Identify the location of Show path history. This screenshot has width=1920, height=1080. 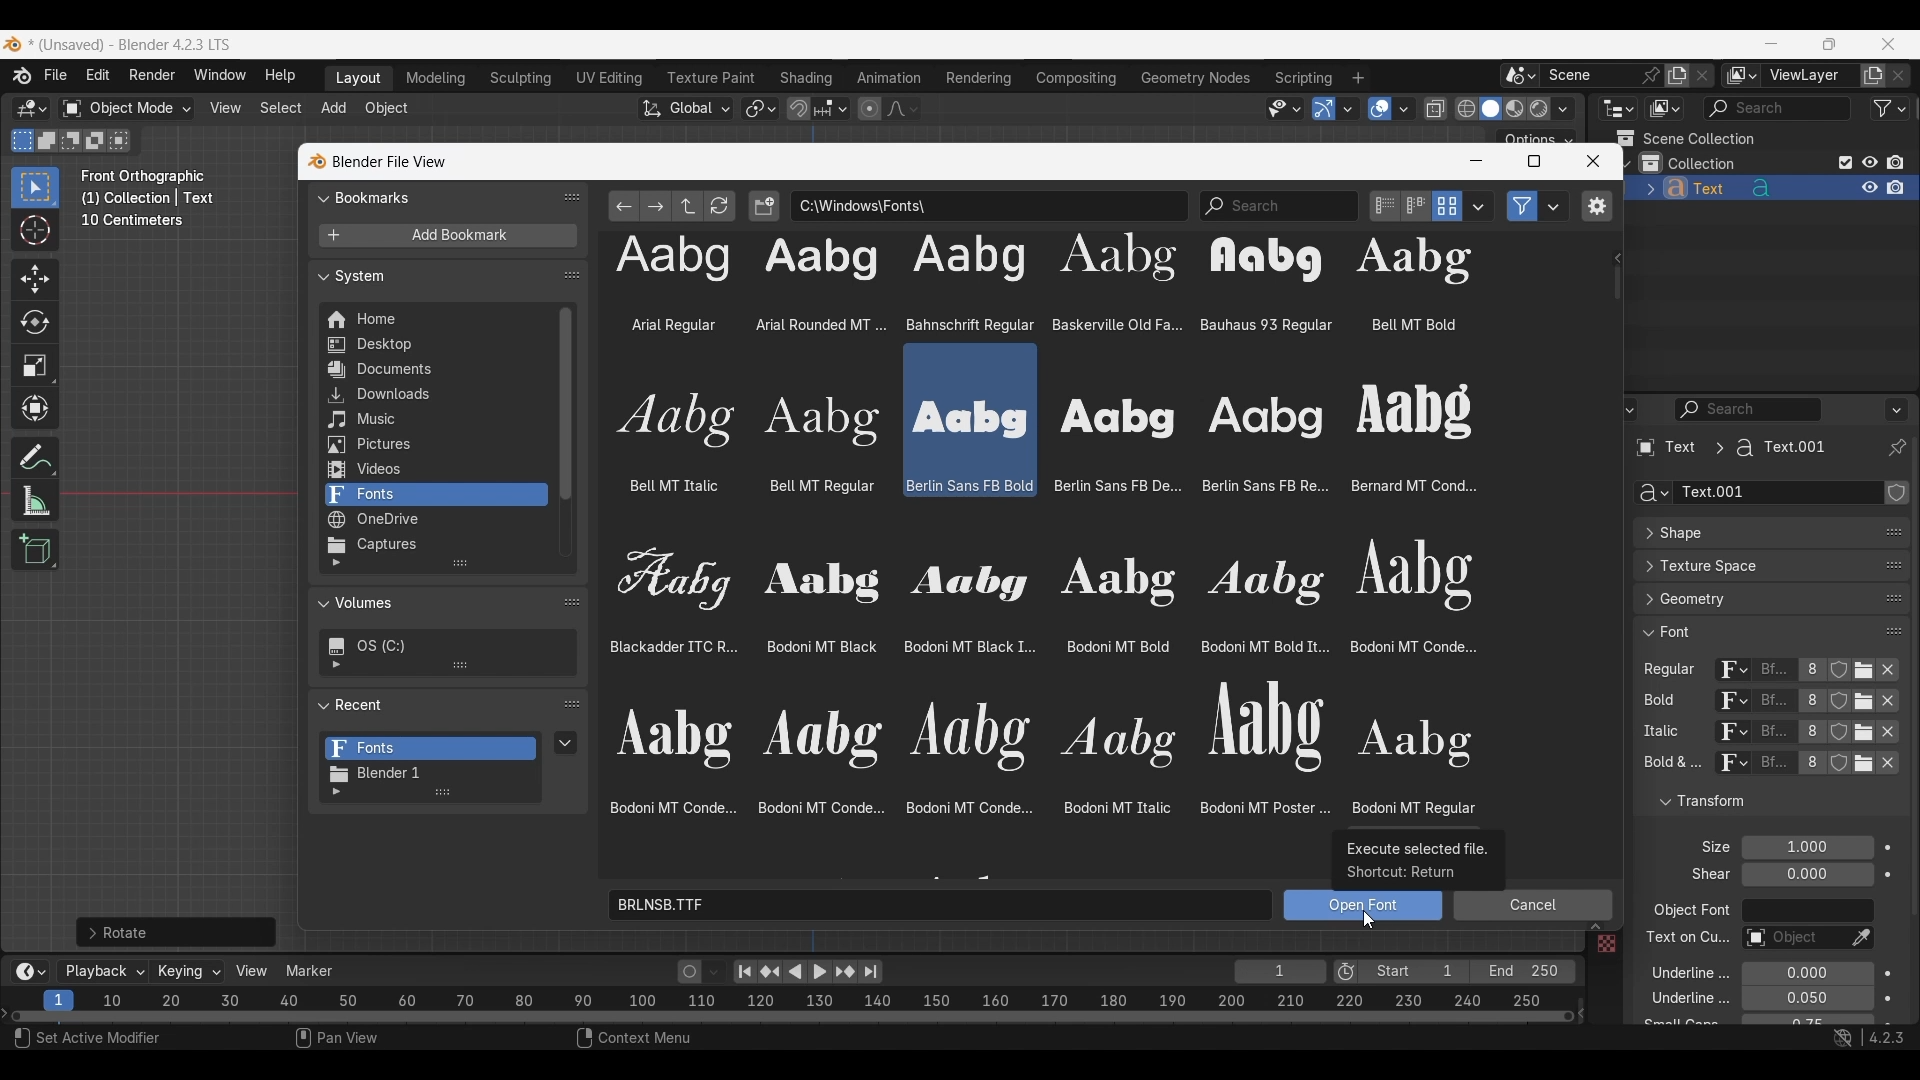
(1616, 259).